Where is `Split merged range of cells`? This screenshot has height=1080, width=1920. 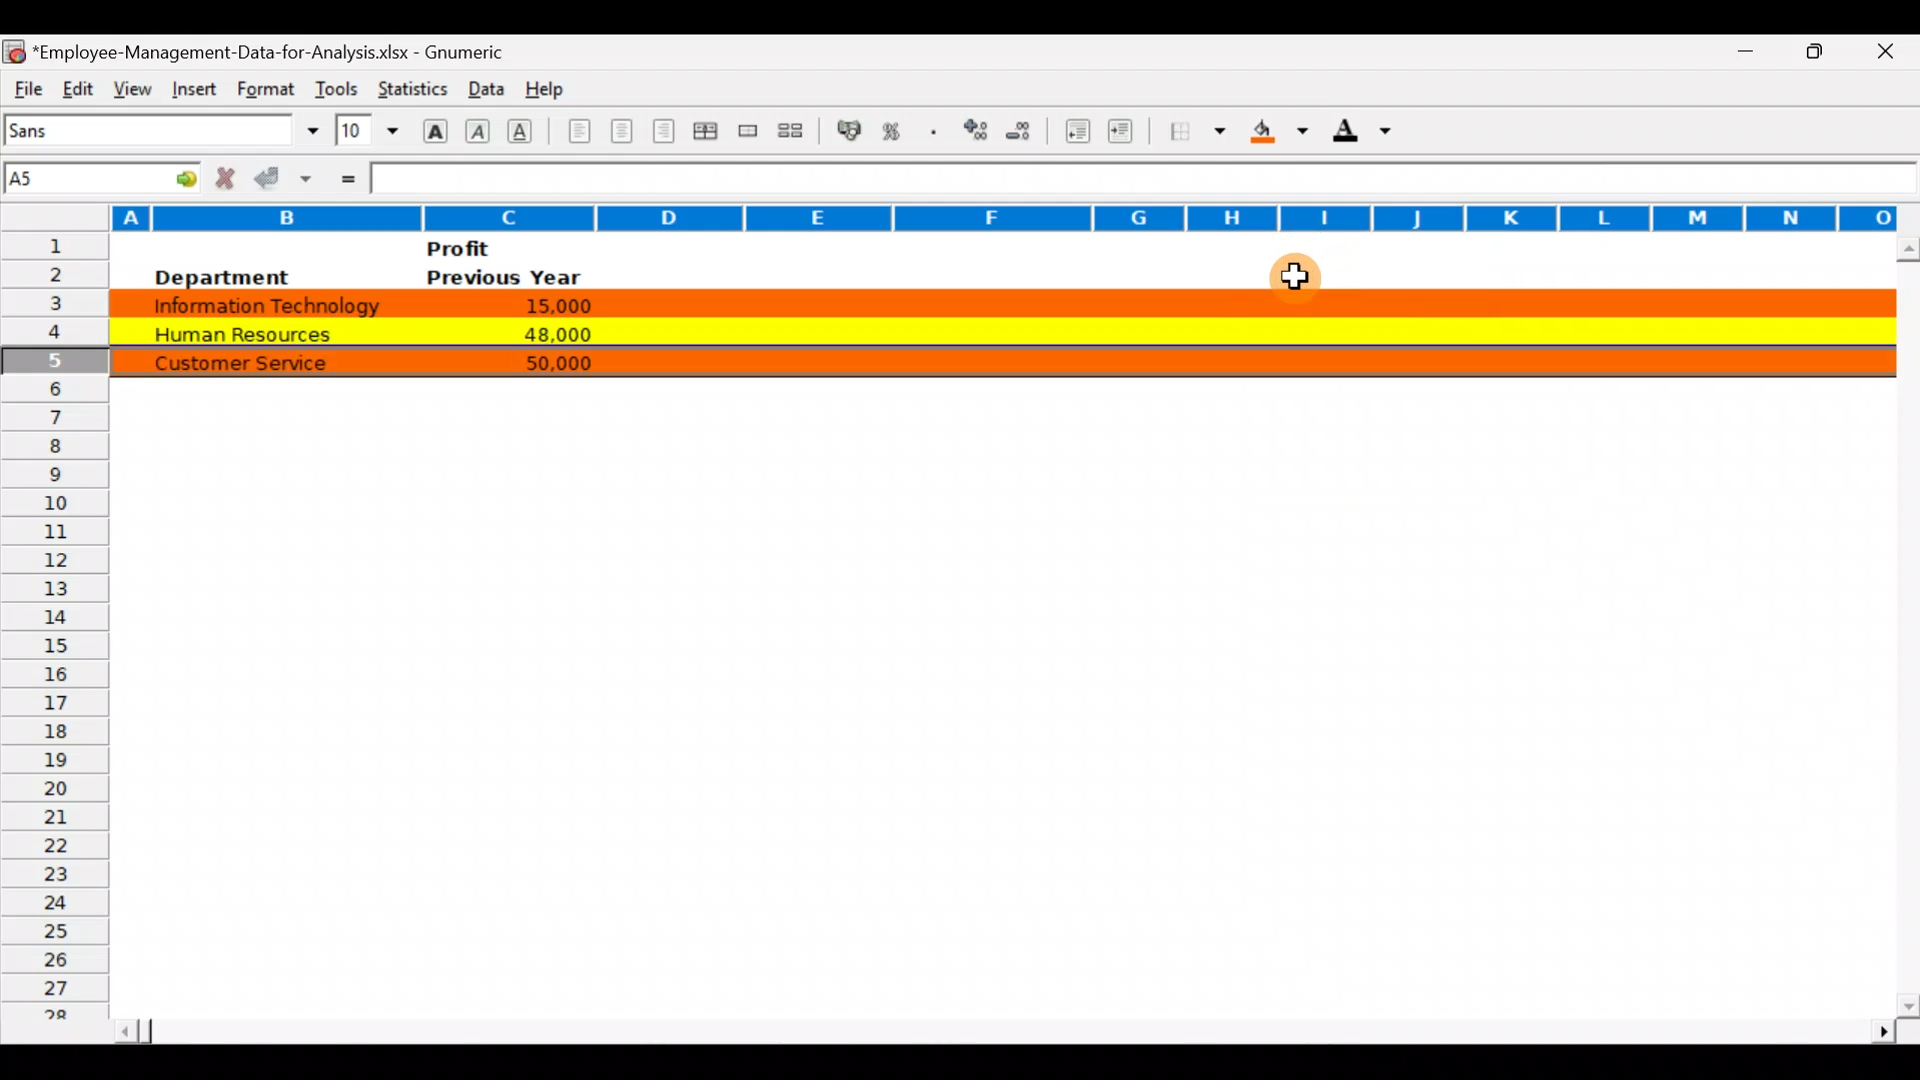 Split merged range of cells is located at coordinates (791, 131).